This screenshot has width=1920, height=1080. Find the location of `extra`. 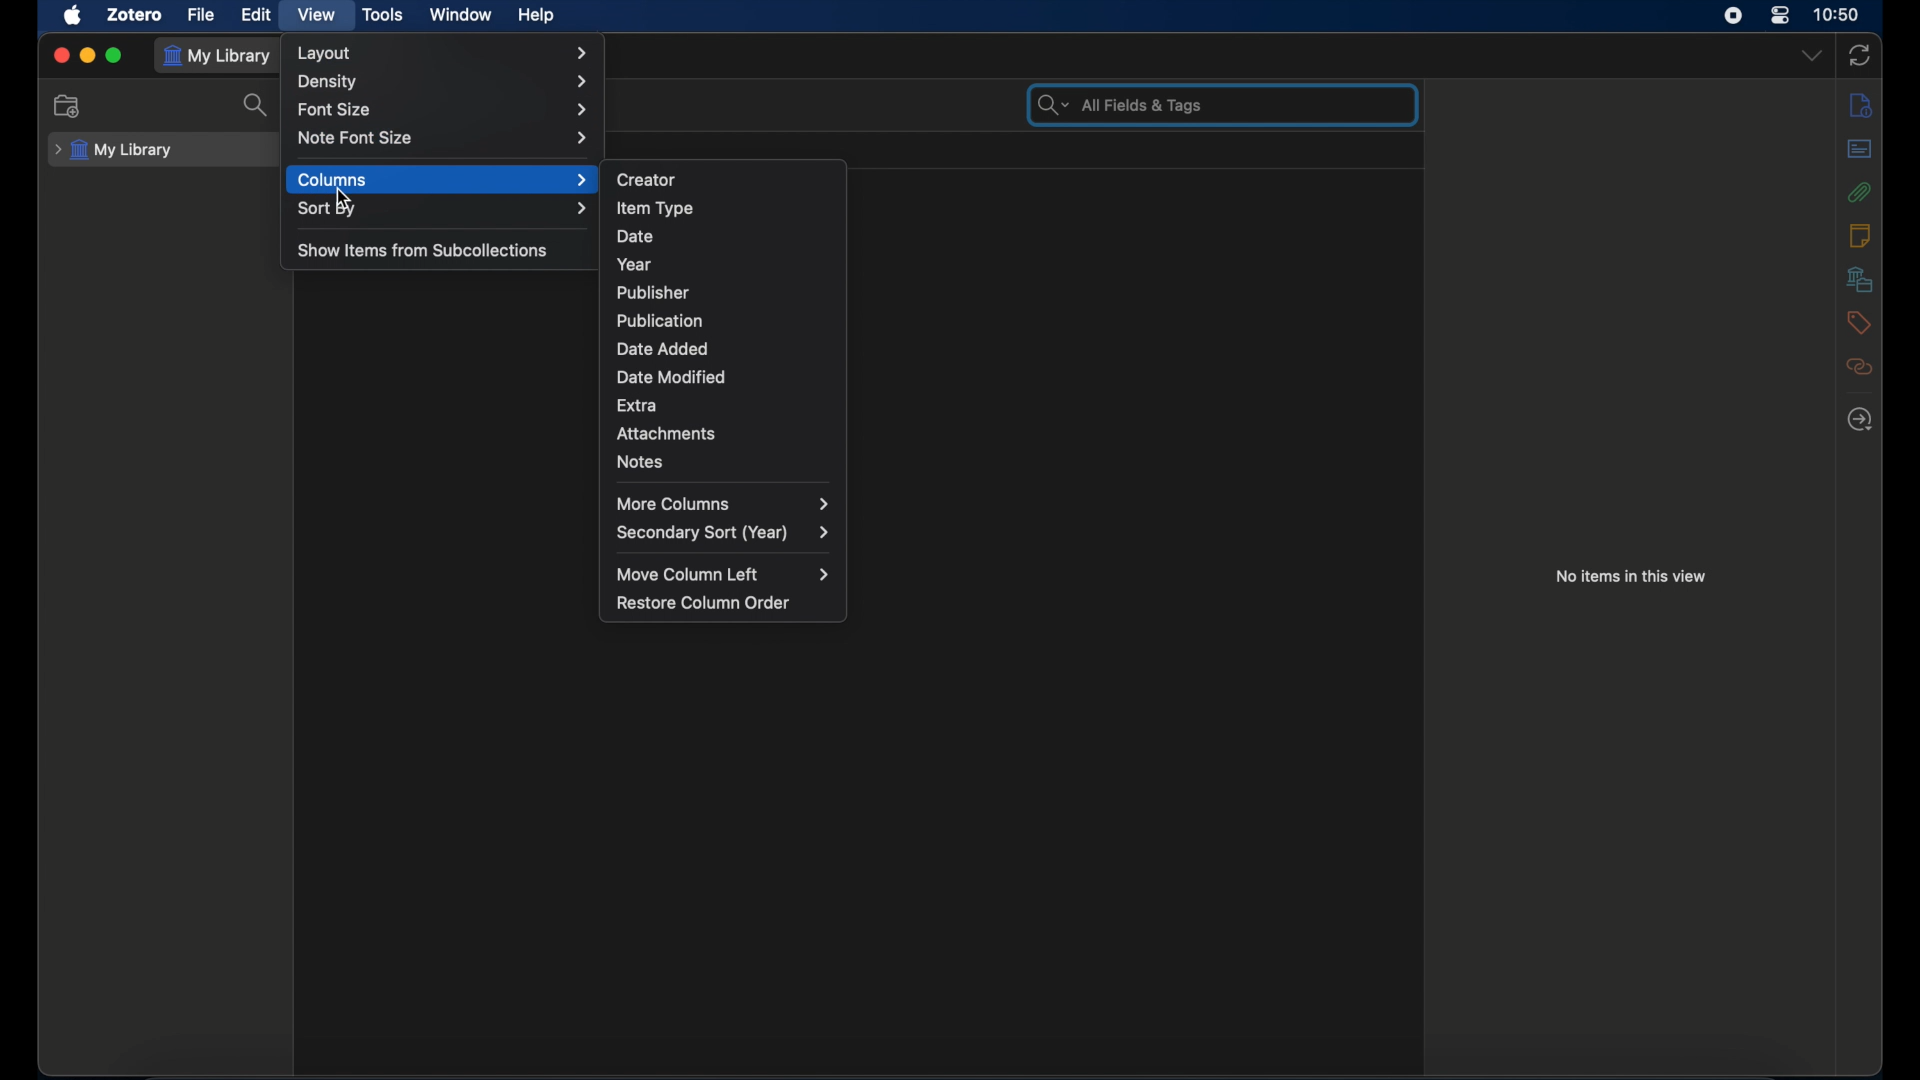

extra is located at coordinates (638, 405).